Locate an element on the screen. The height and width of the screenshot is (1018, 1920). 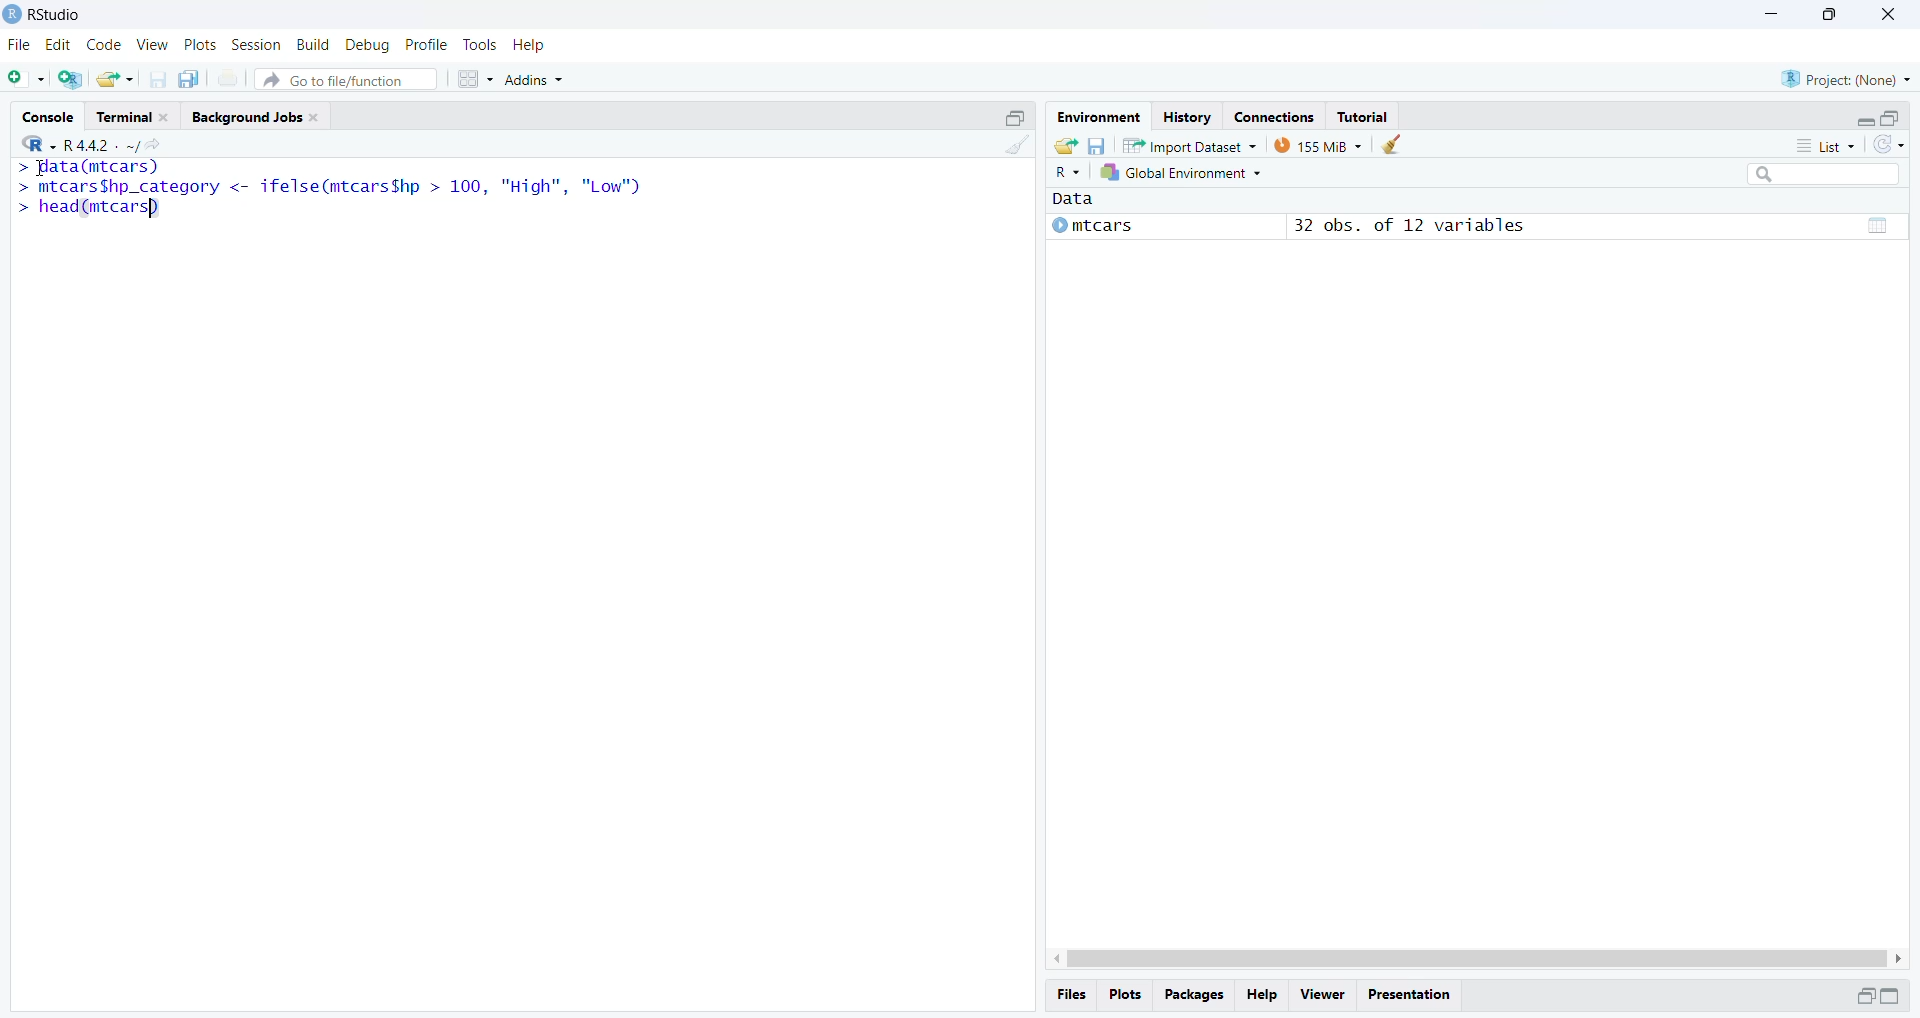
Debug is located at coordinates (367, 44).